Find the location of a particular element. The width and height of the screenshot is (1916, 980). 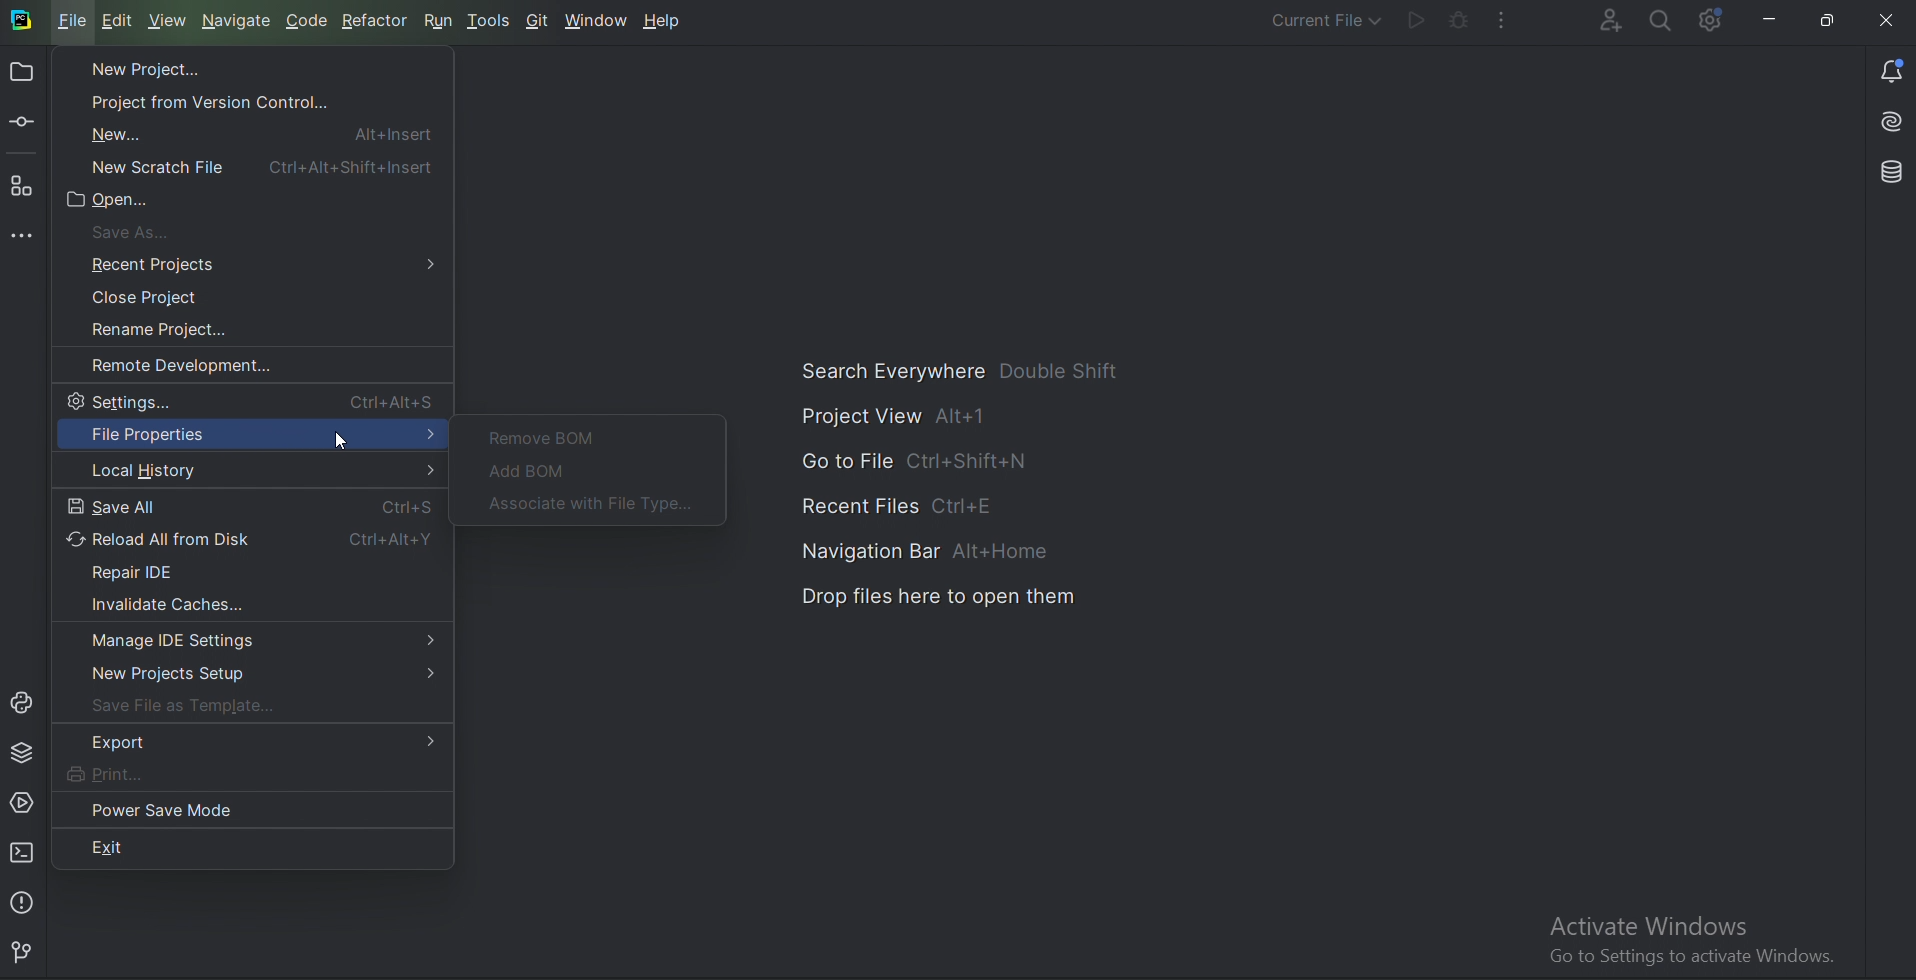

Help is located at coordinates (666, 22).